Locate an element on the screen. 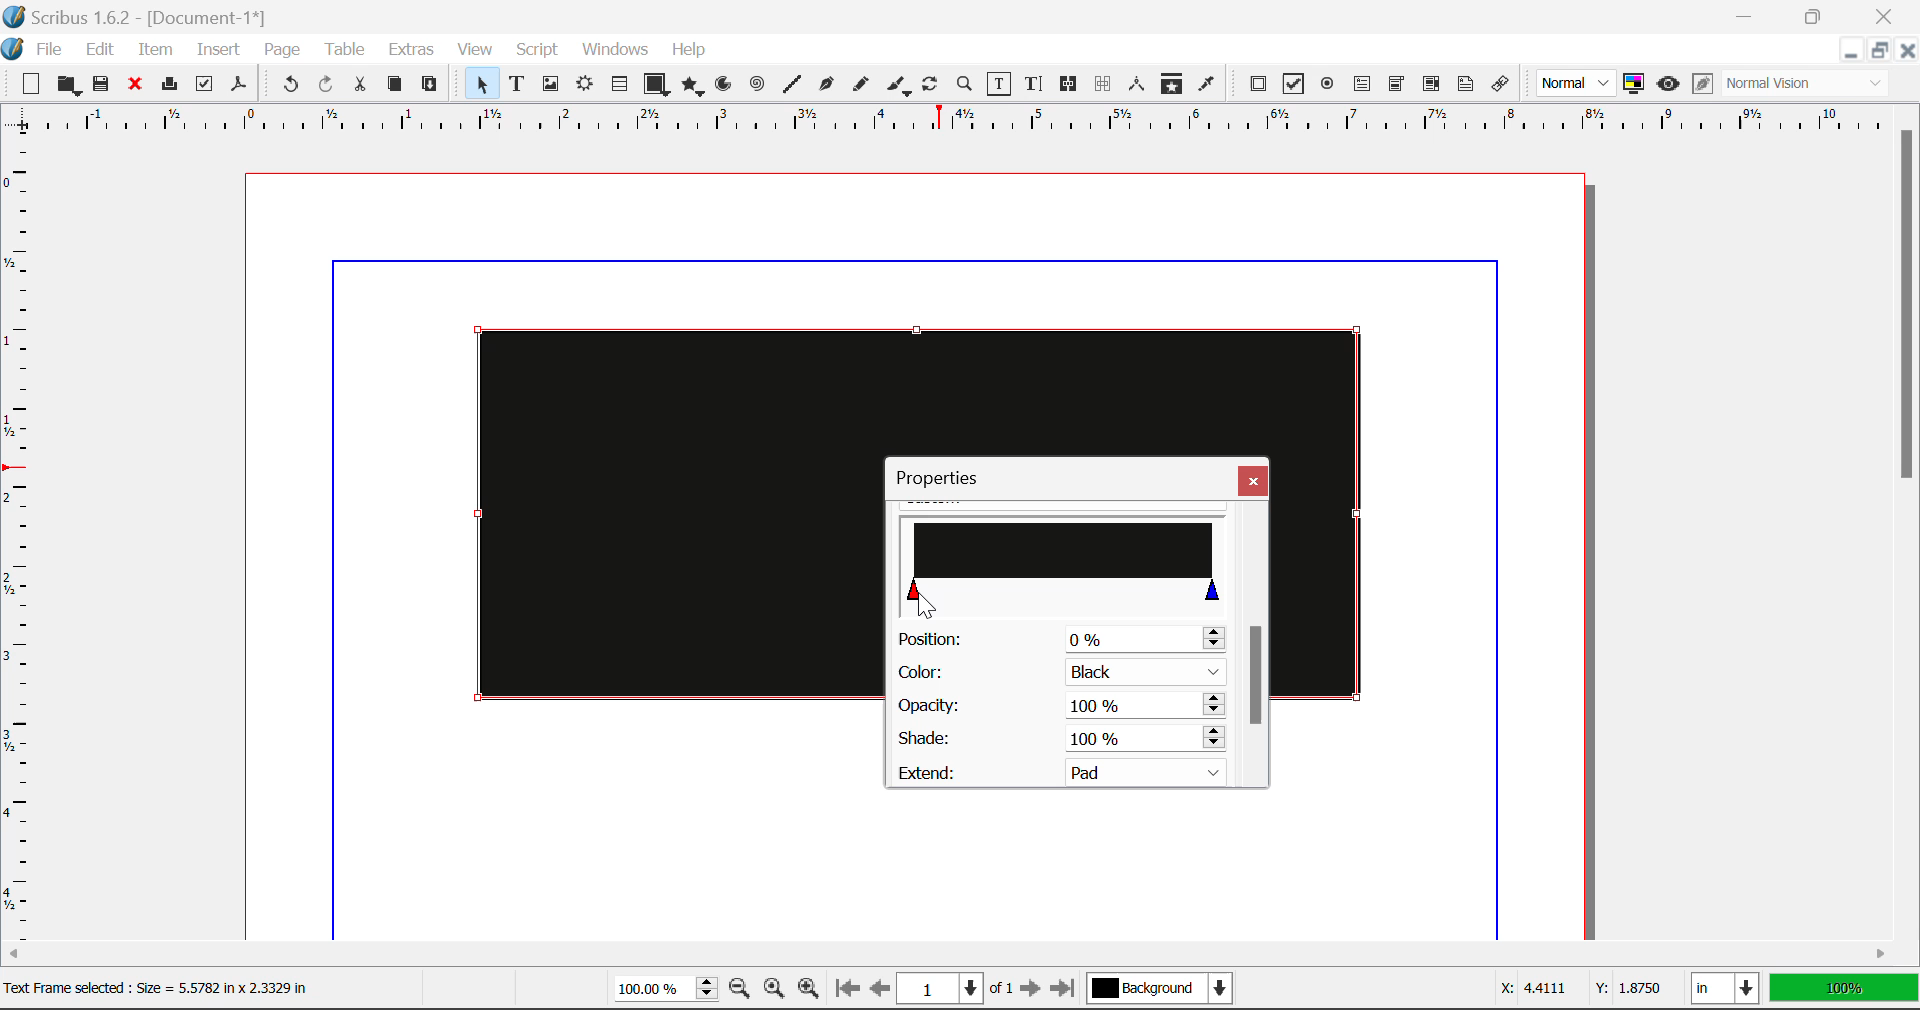  Scribus 1.6.2 - [Document-1%] is located at coordinates (136, 16).